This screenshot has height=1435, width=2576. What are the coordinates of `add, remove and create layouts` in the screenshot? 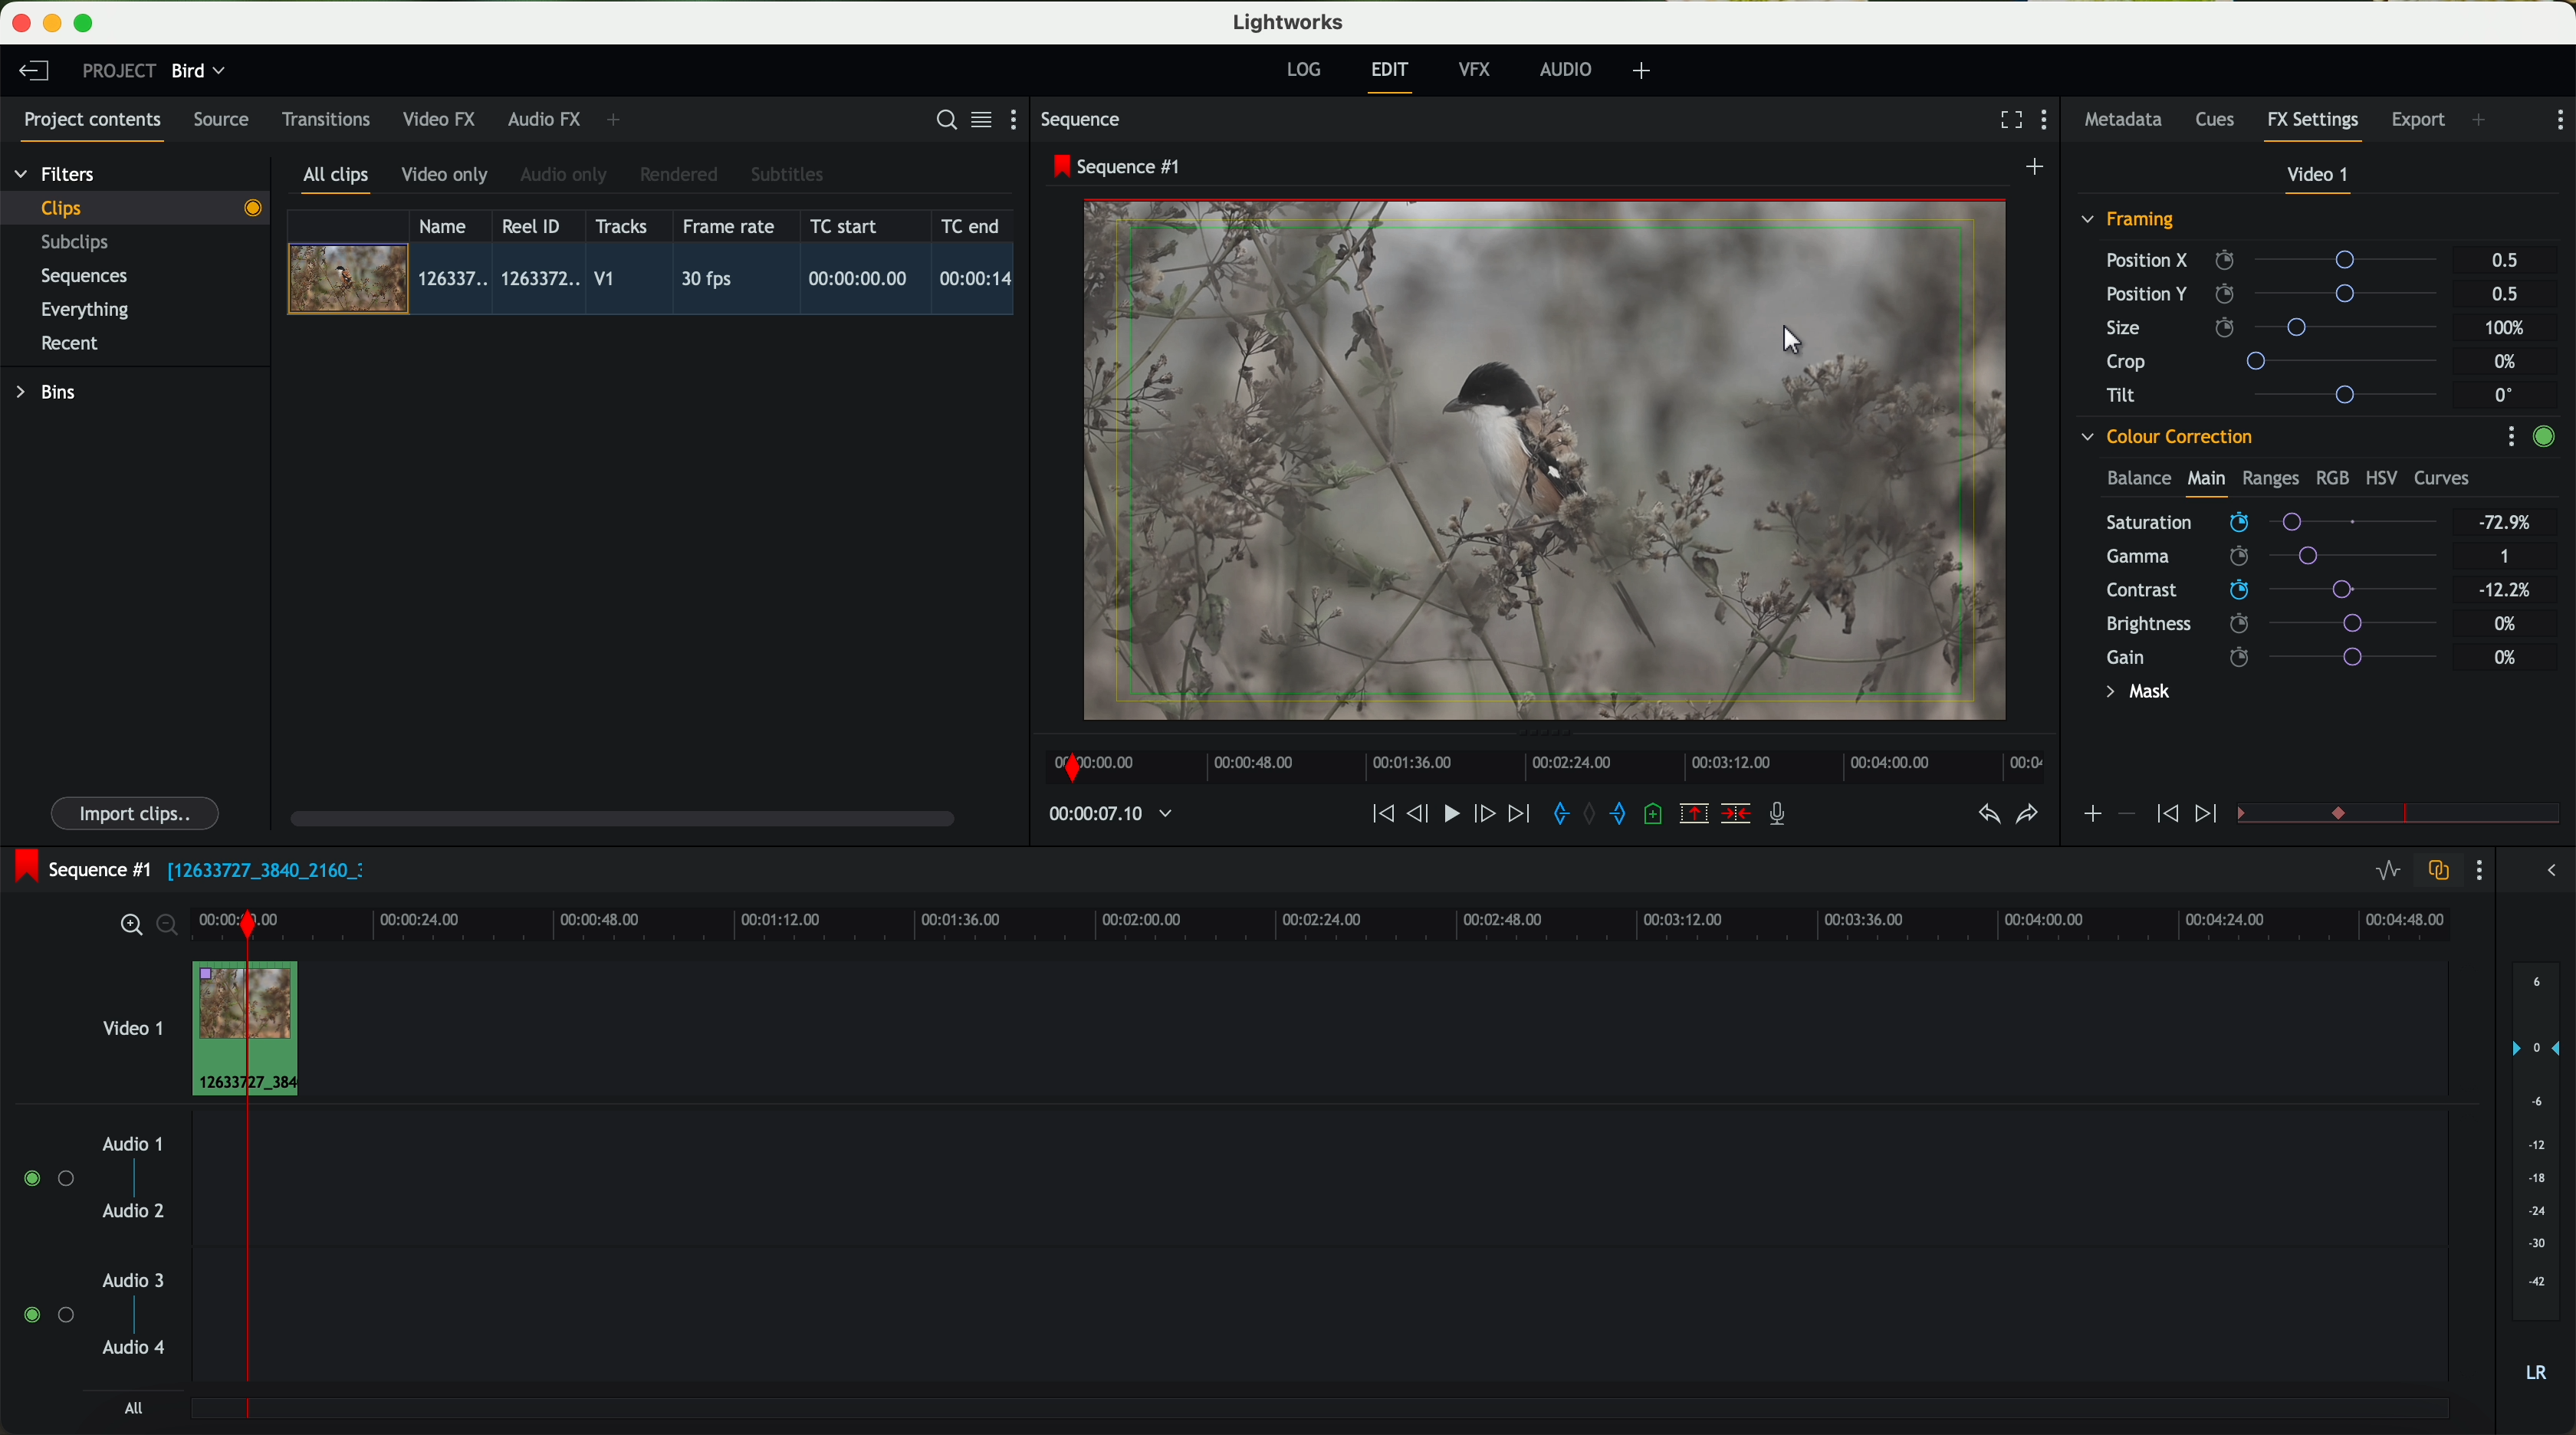 It's located at (1645, 71).